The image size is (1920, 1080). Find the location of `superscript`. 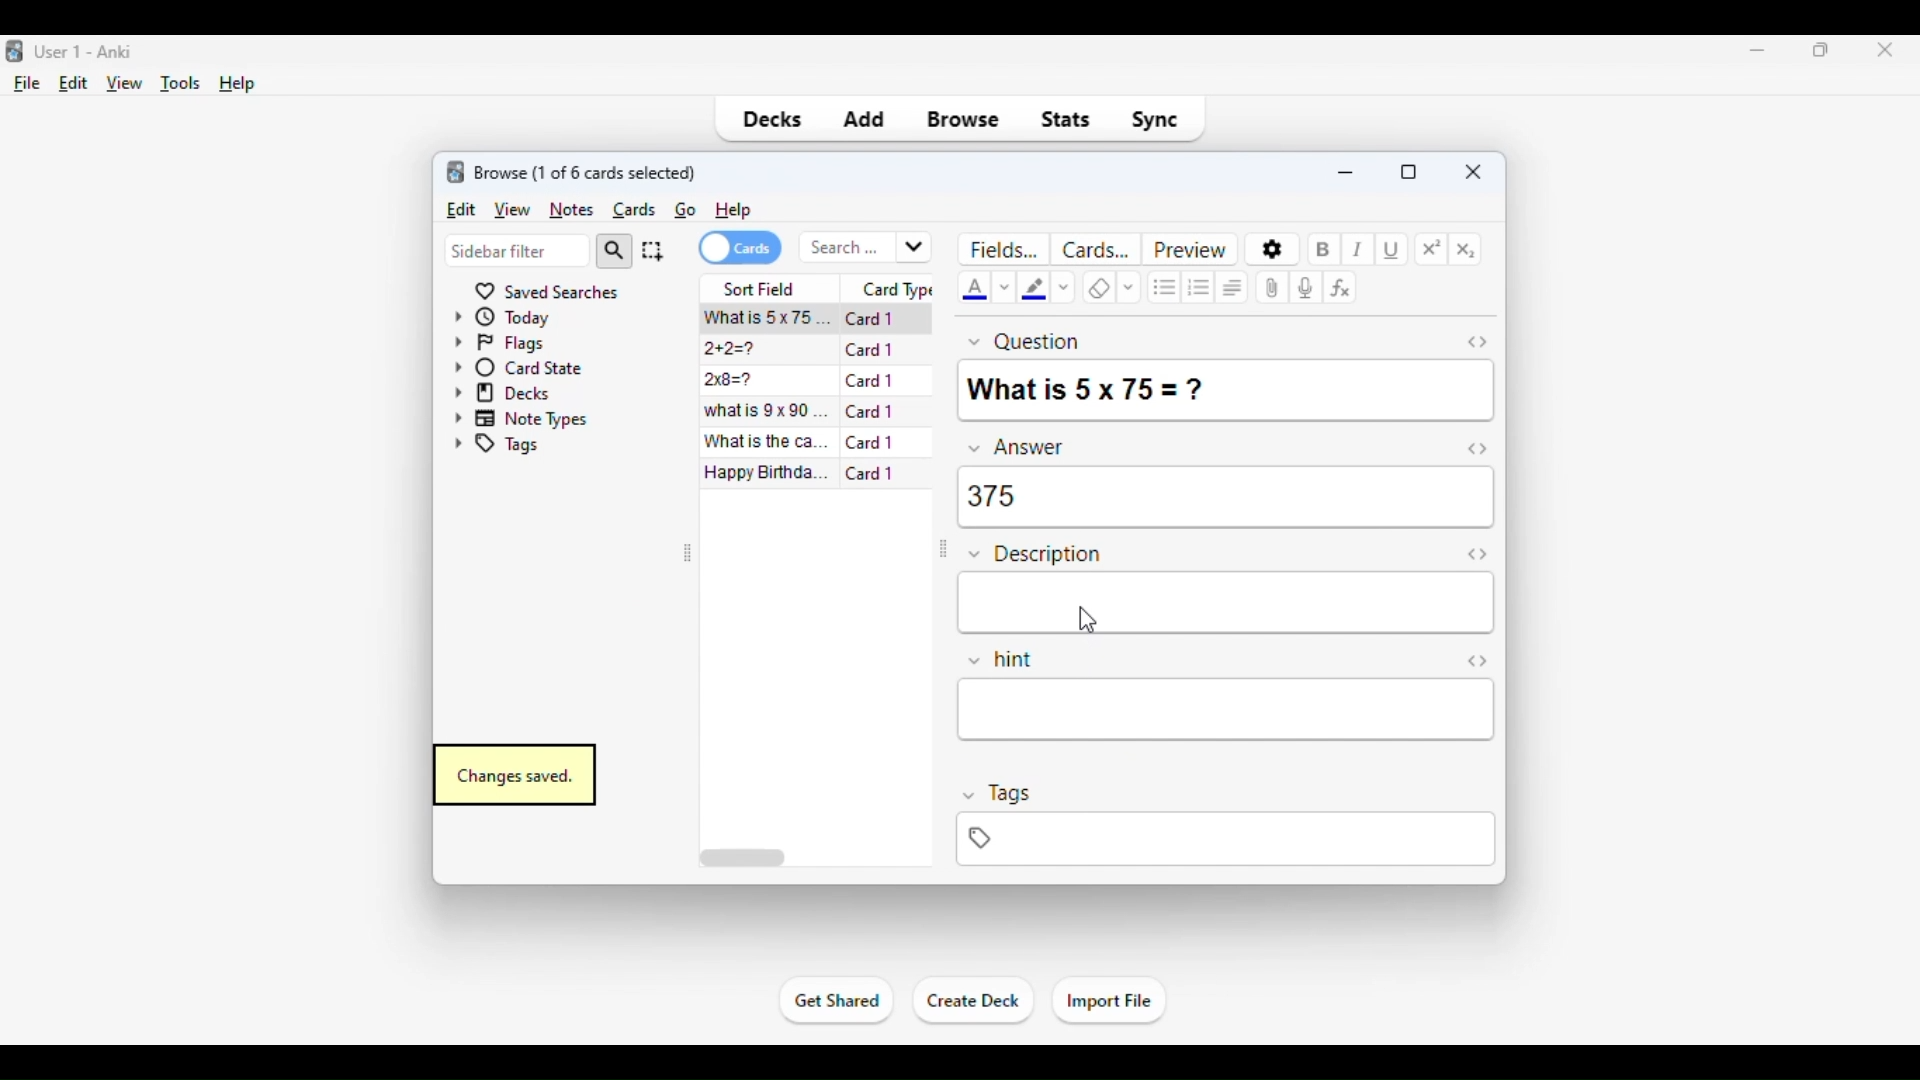

superscript is located at coordinates (1432, 249).